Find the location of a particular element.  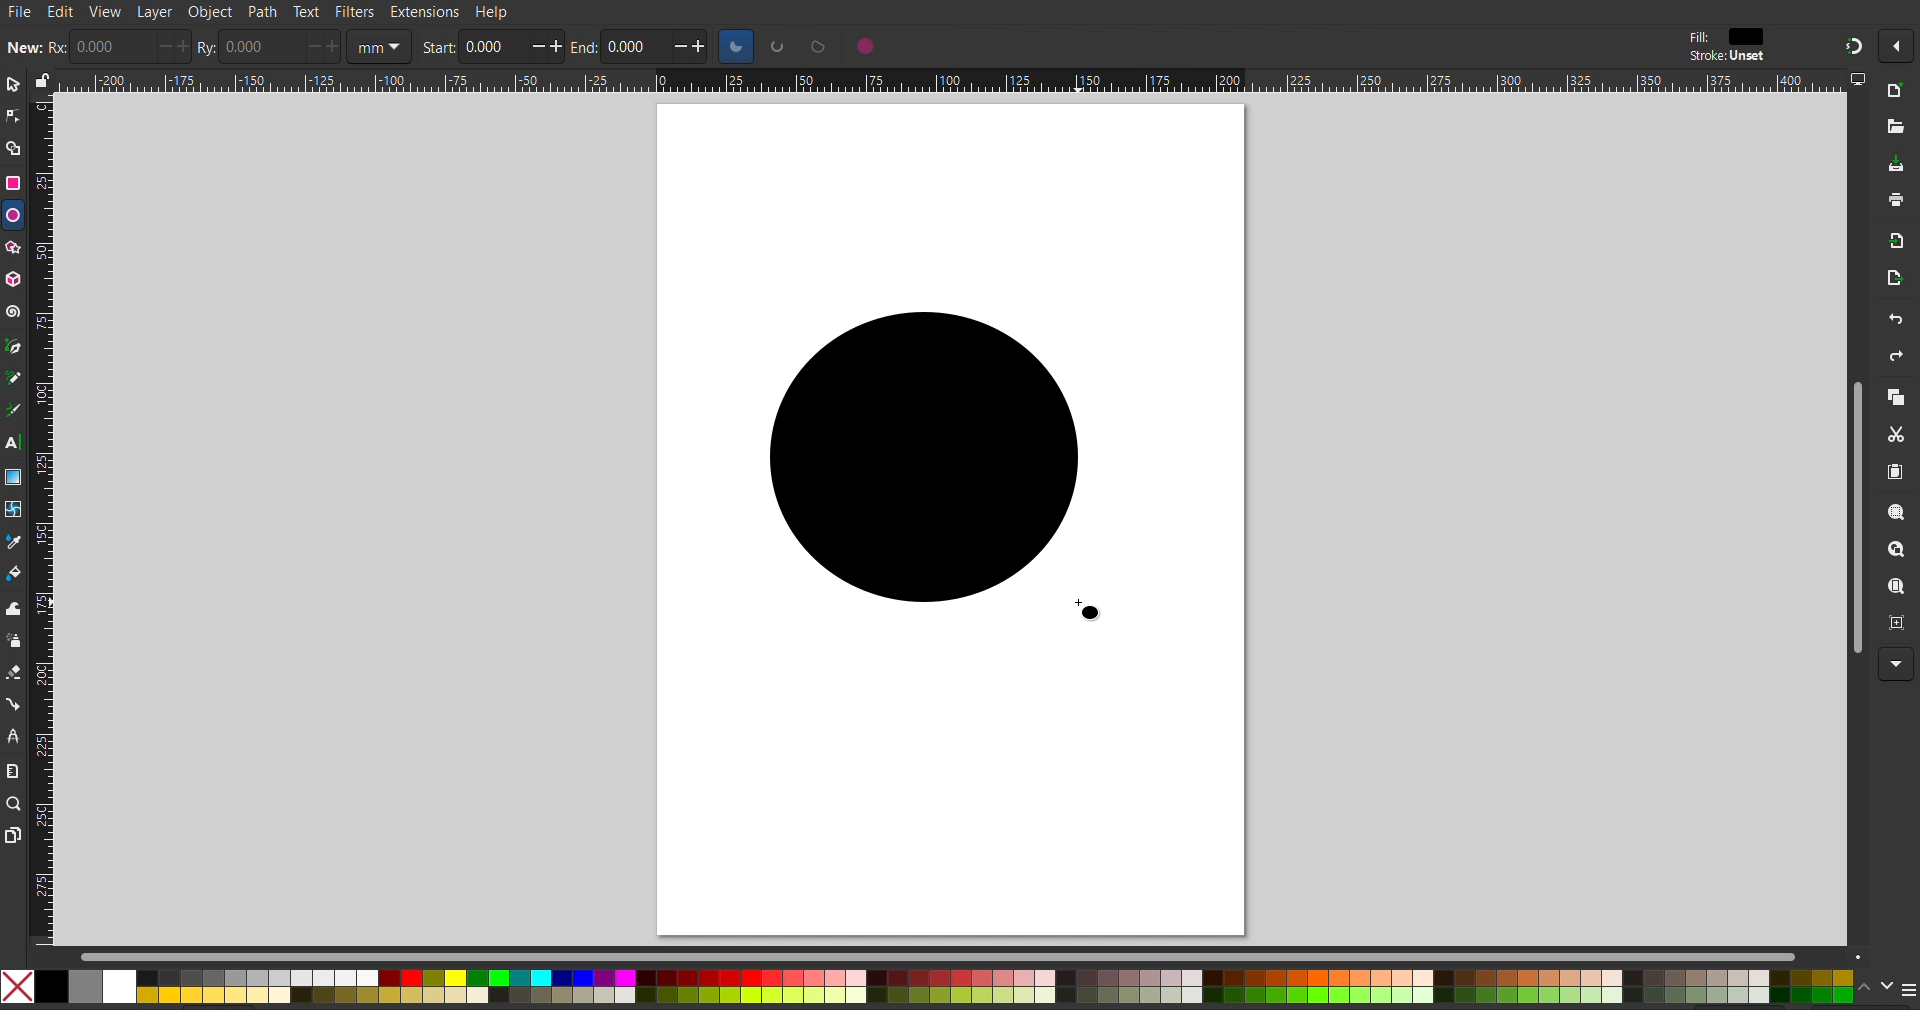

Shape Builder Tool is located at coordinates (14, 147).